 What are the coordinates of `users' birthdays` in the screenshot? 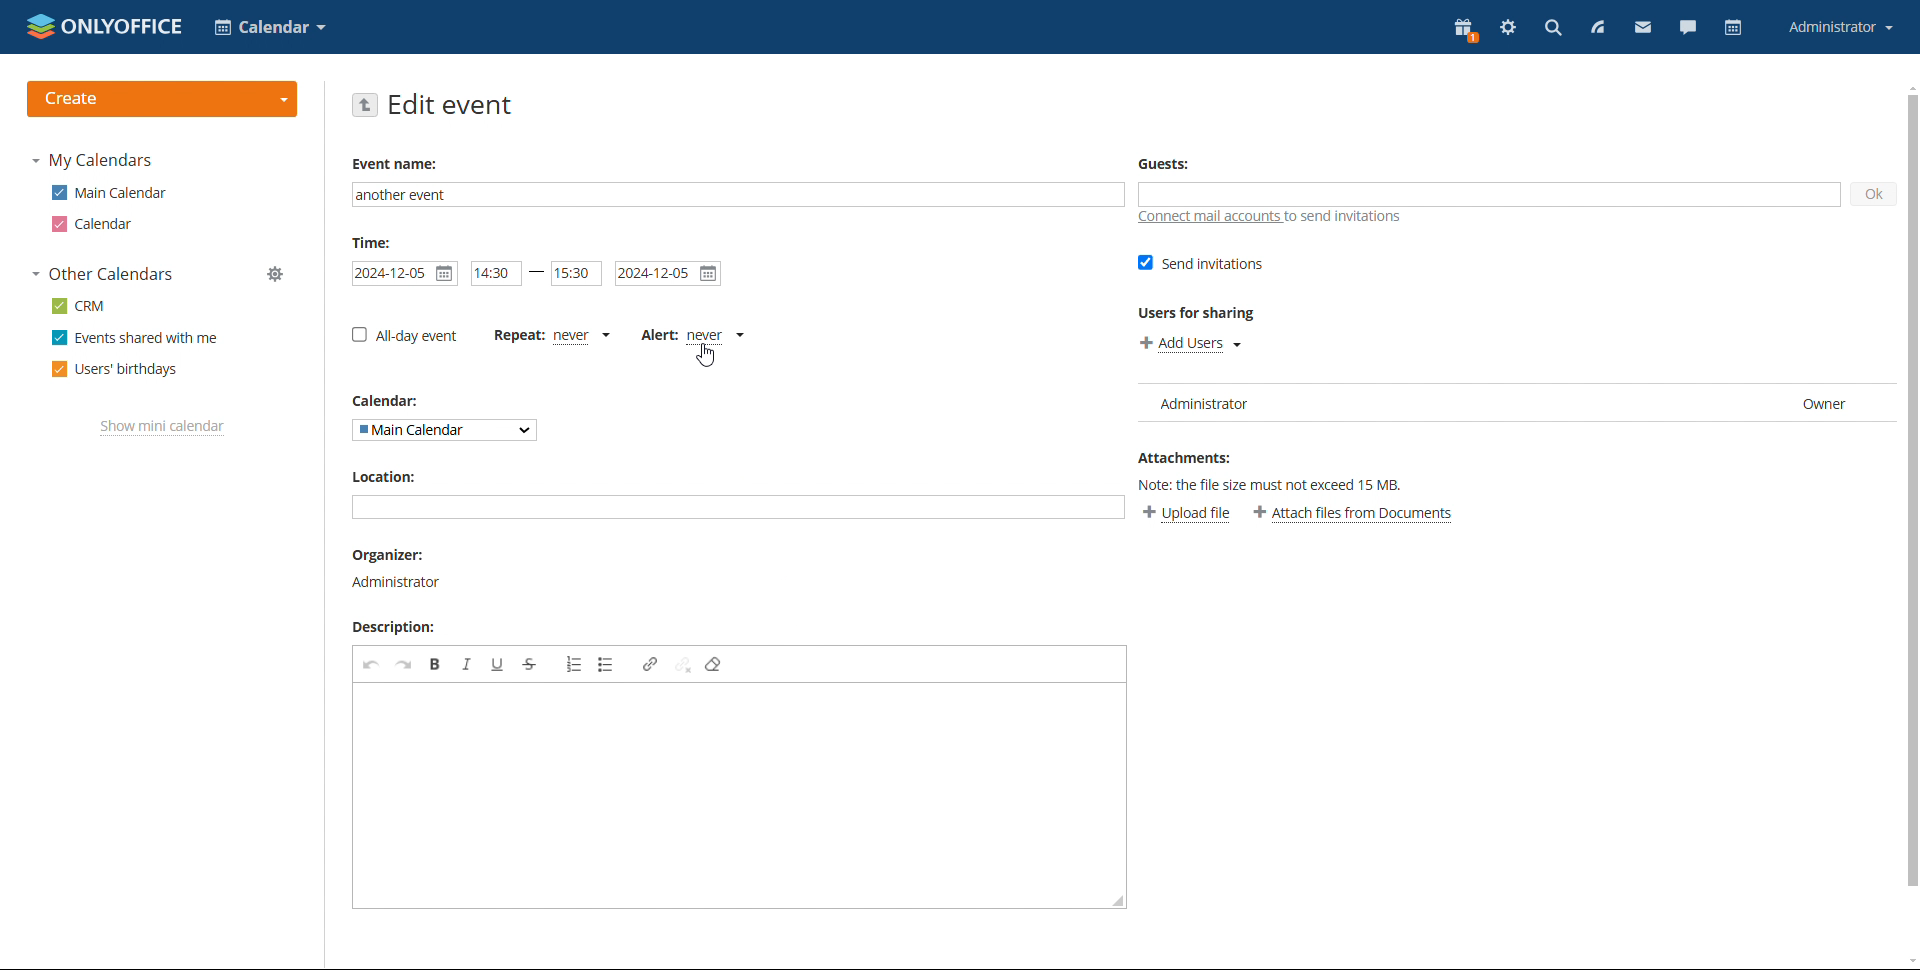 It's located at (115, 370).